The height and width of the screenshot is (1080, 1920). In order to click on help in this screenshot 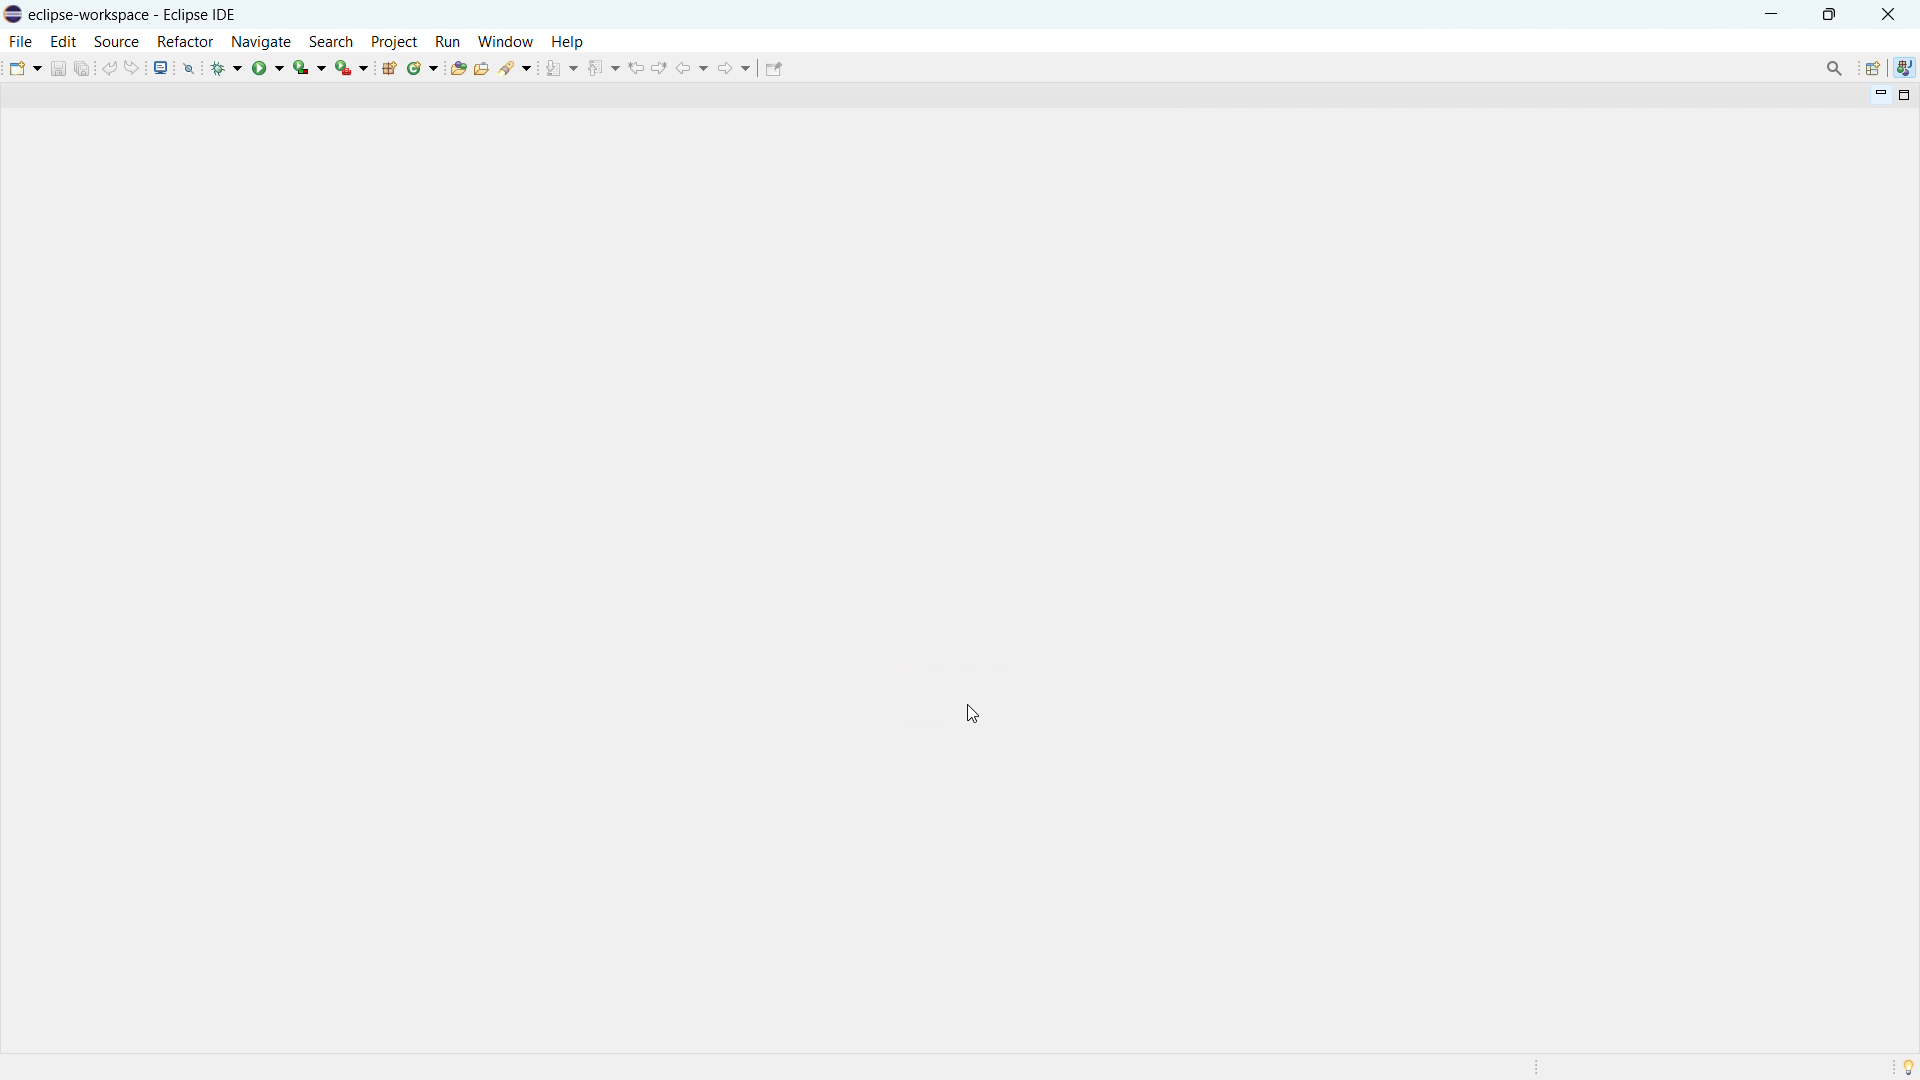, I will do `click(568, 42)`.